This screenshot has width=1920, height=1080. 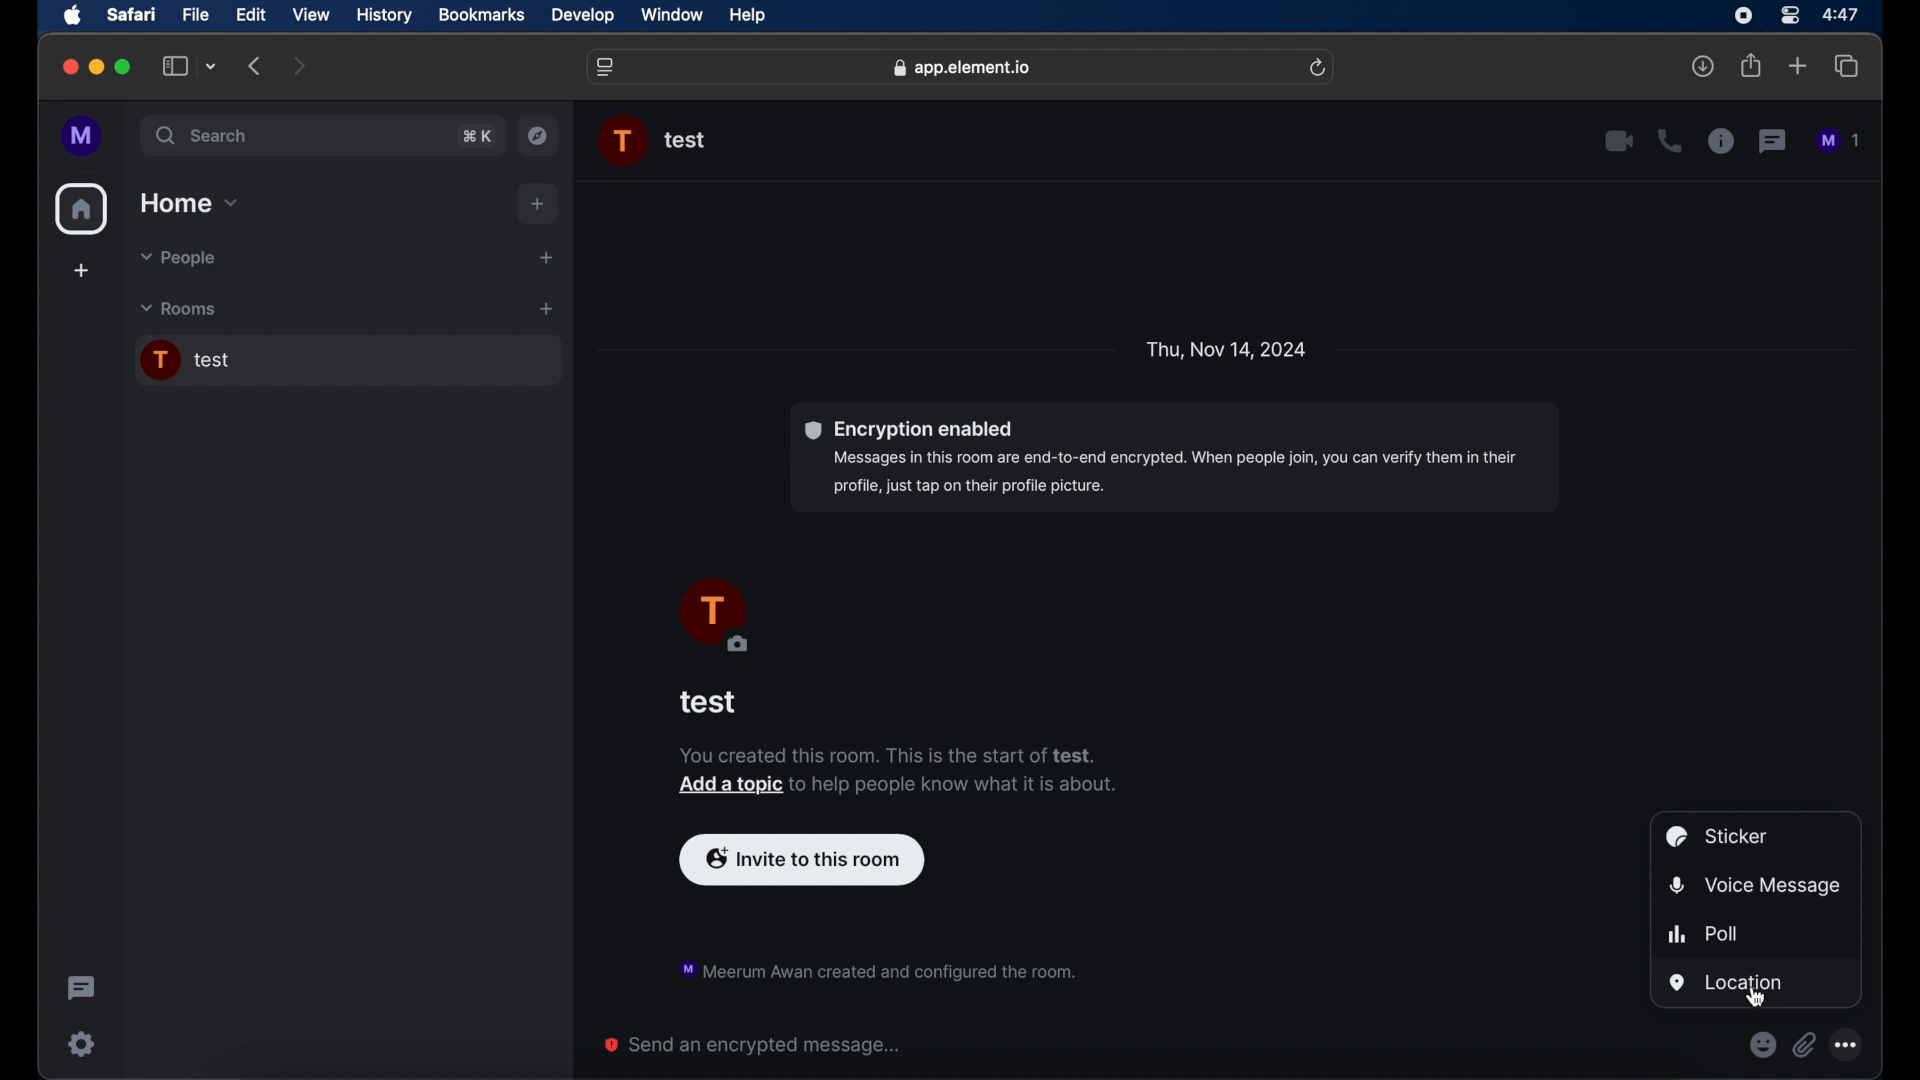 What do you see at coordinates (1175, 458) in the screenshot?
I see `encryption enable` at bounding box center [1175, 458].